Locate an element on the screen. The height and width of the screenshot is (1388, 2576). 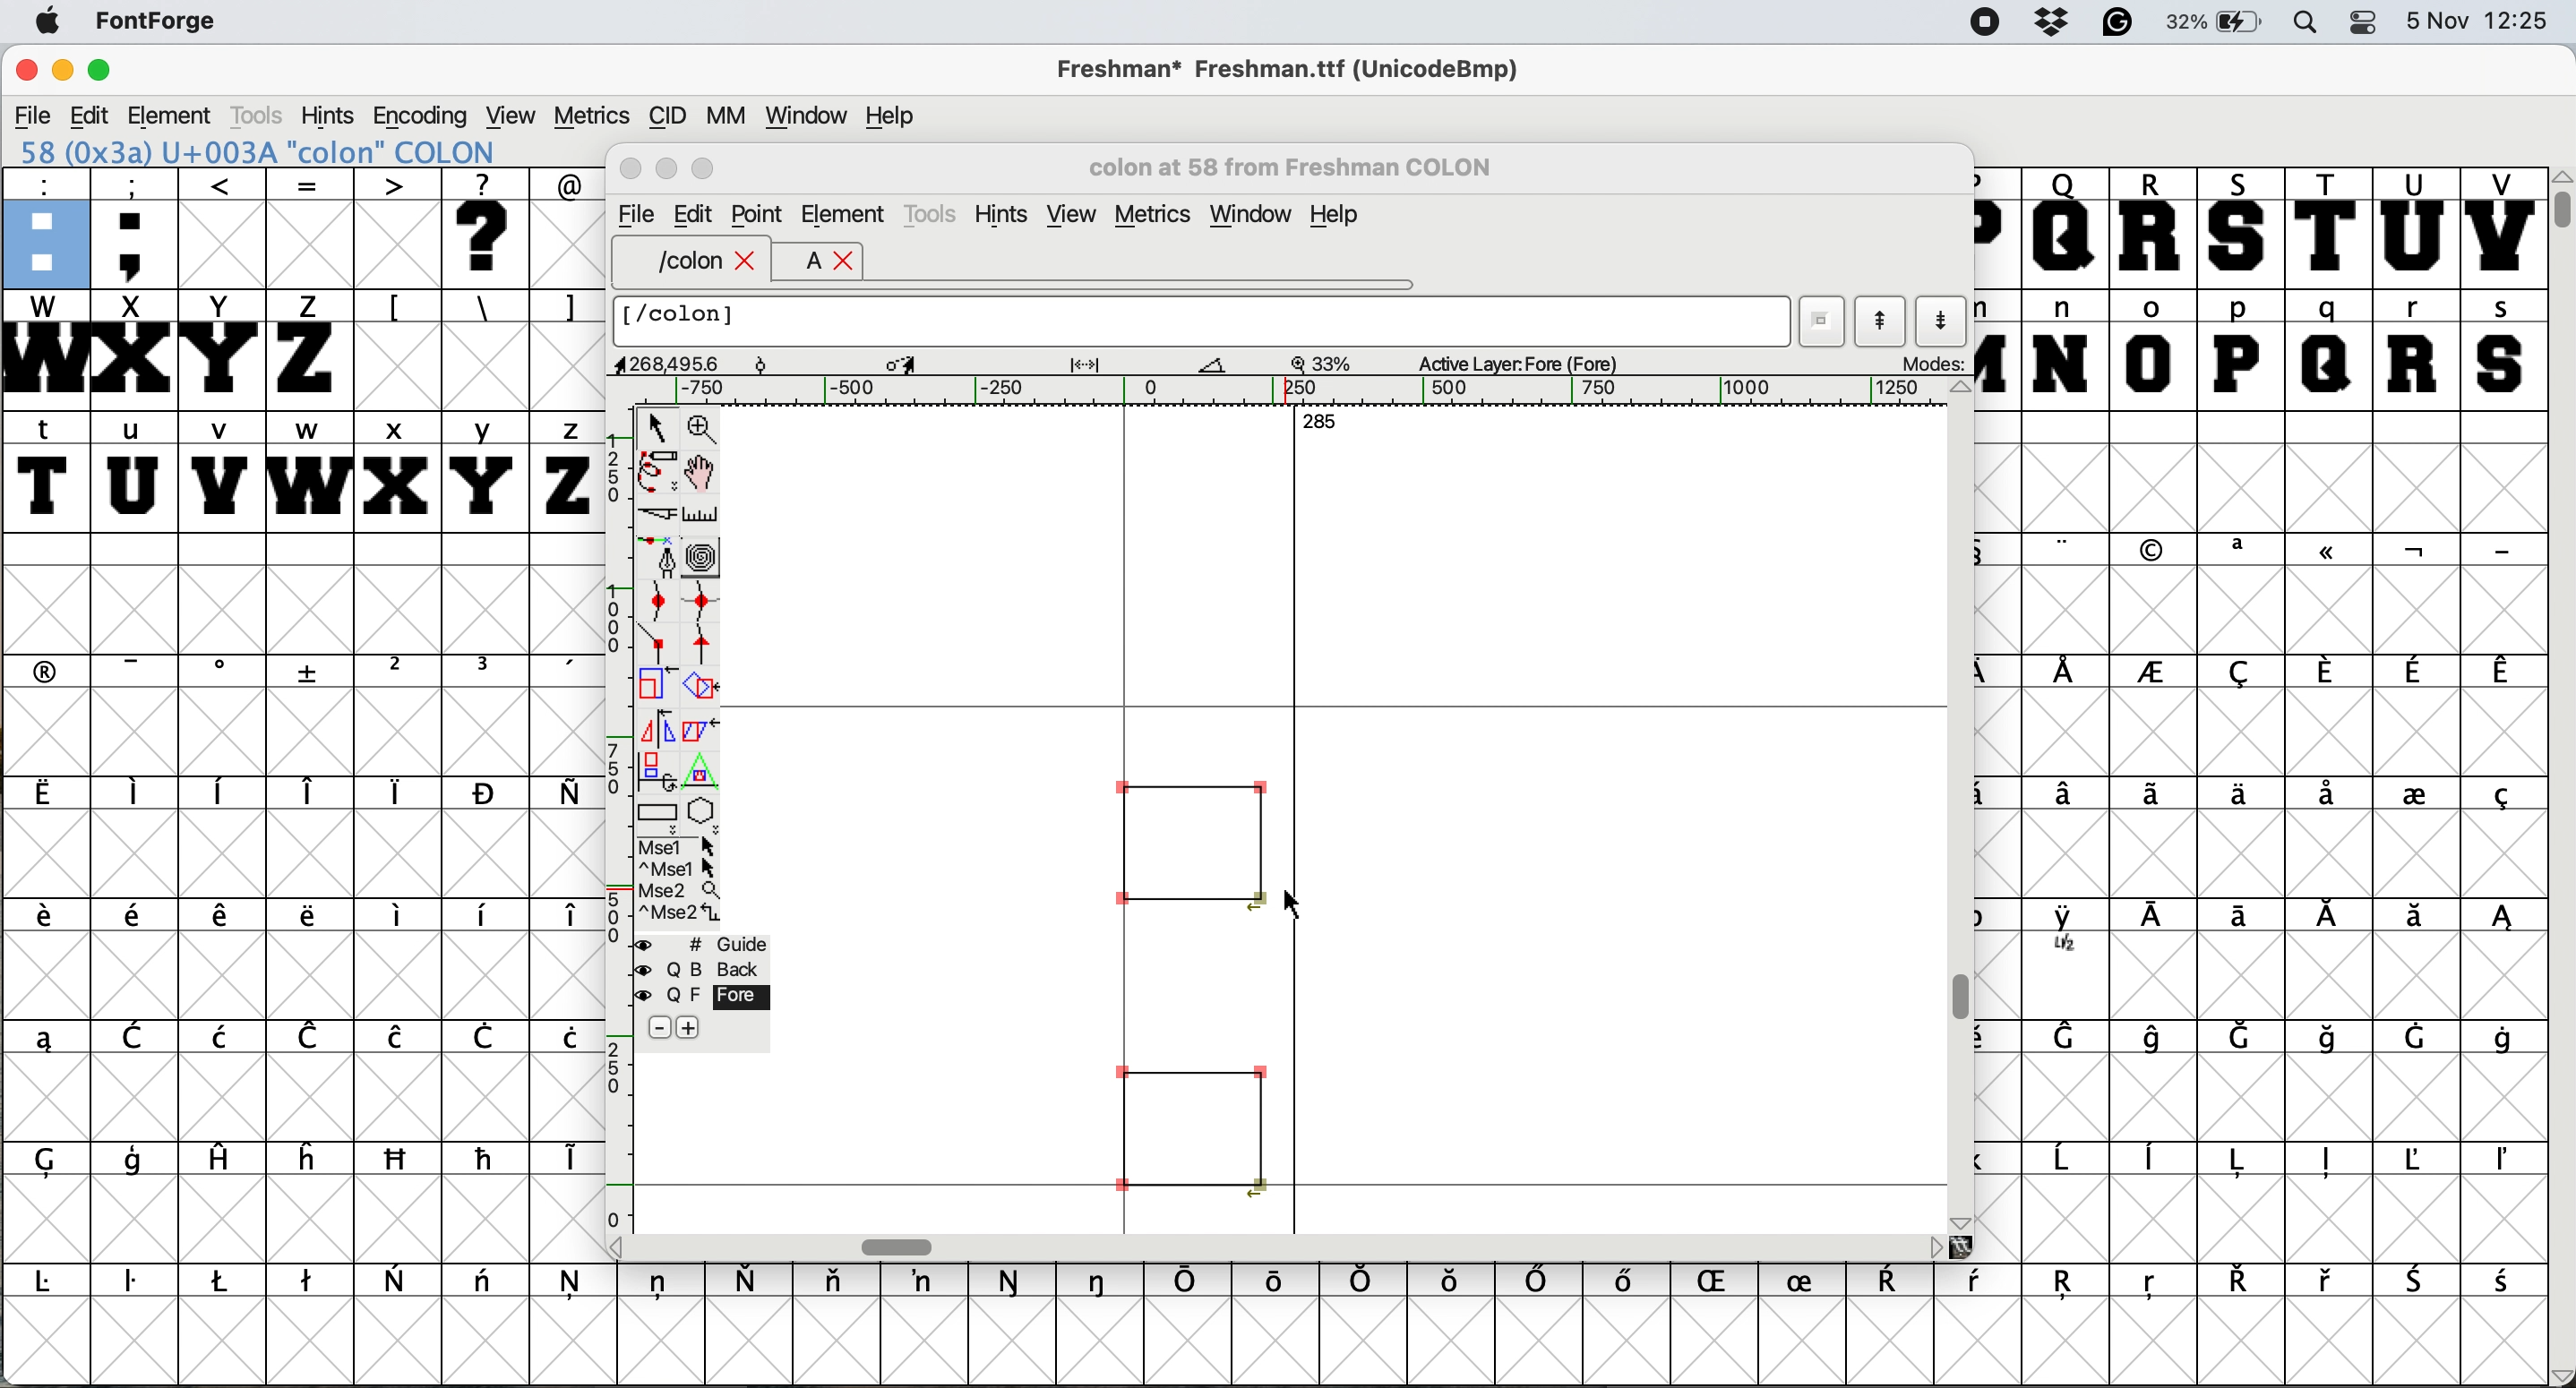
encoding is located at coordinates (421, 116).